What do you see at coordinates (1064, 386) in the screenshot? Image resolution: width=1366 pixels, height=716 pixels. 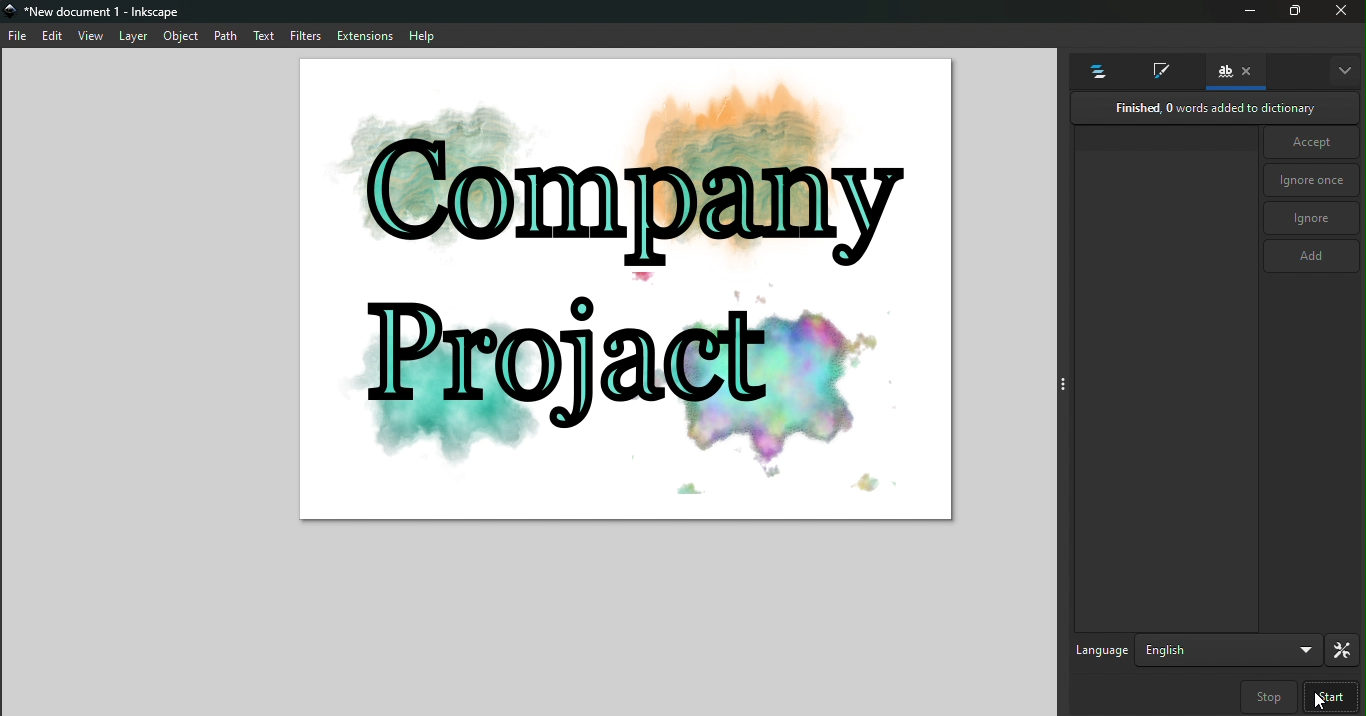 I see `toggle command panel` at bounding box center [1064, 386].